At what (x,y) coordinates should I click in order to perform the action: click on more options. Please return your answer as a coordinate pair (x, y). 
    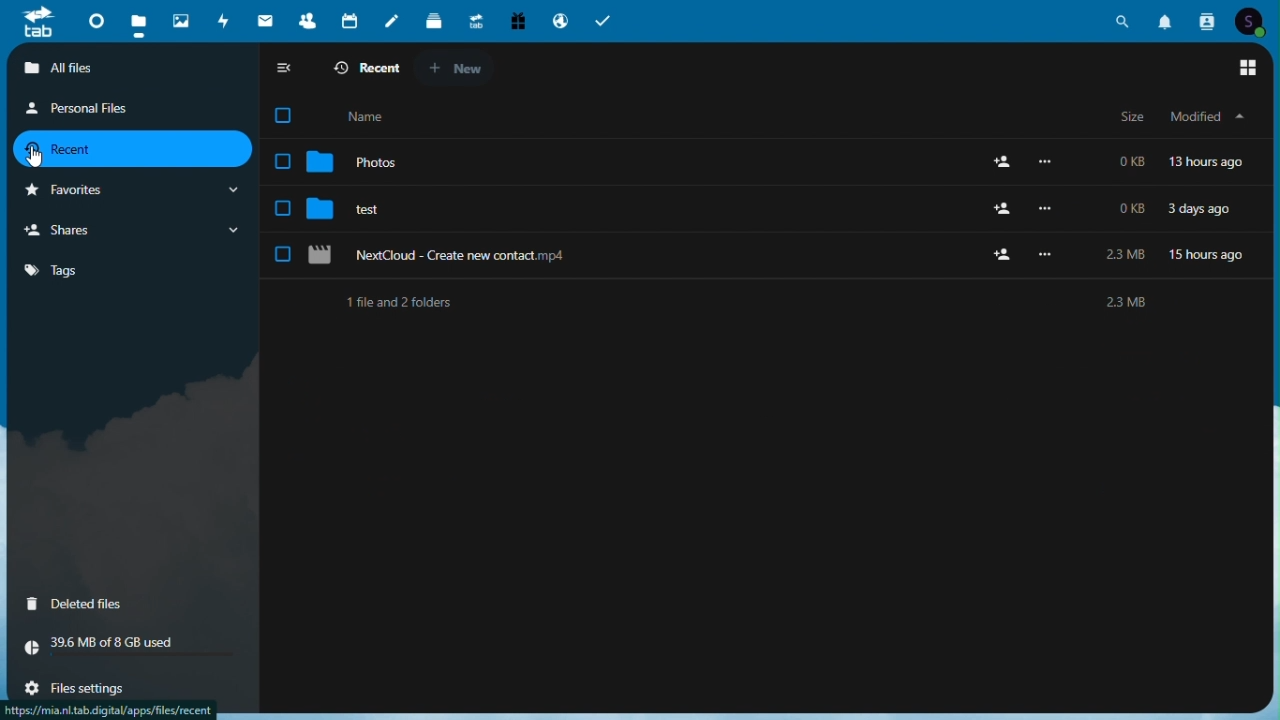
    Looking at the image, I should click on (1048, 163).